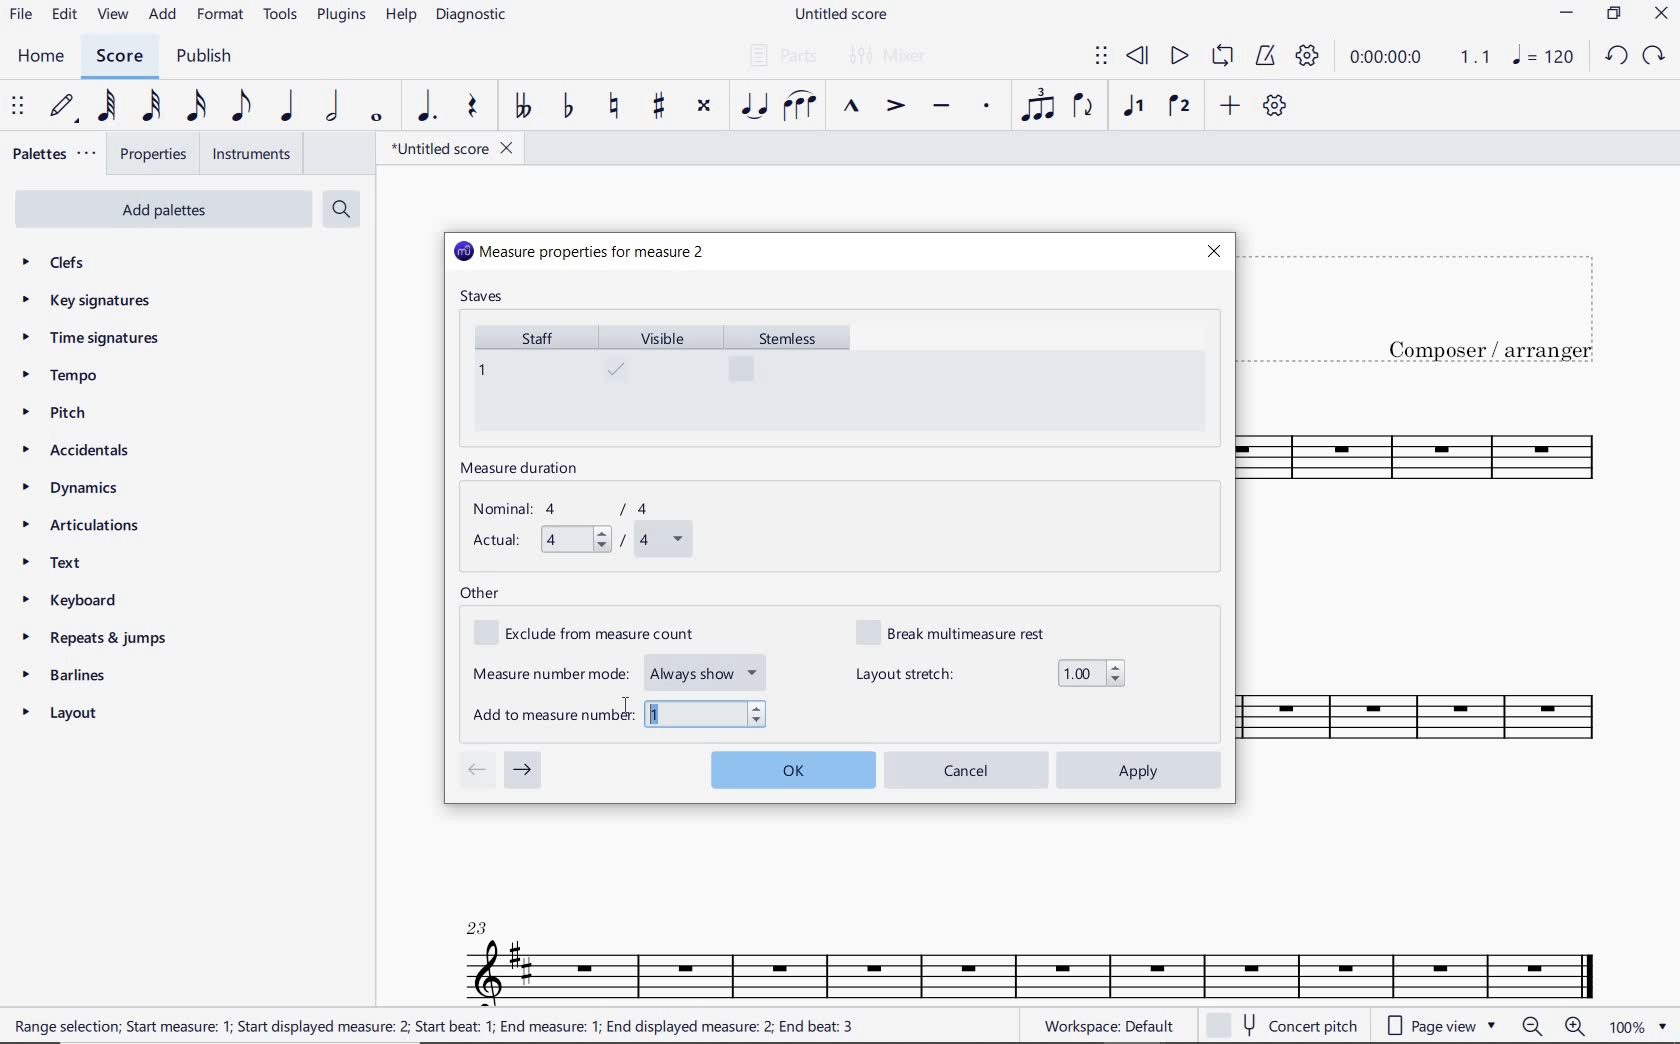  I want to click on AUGMENTATION DOT, so click(429, 107).